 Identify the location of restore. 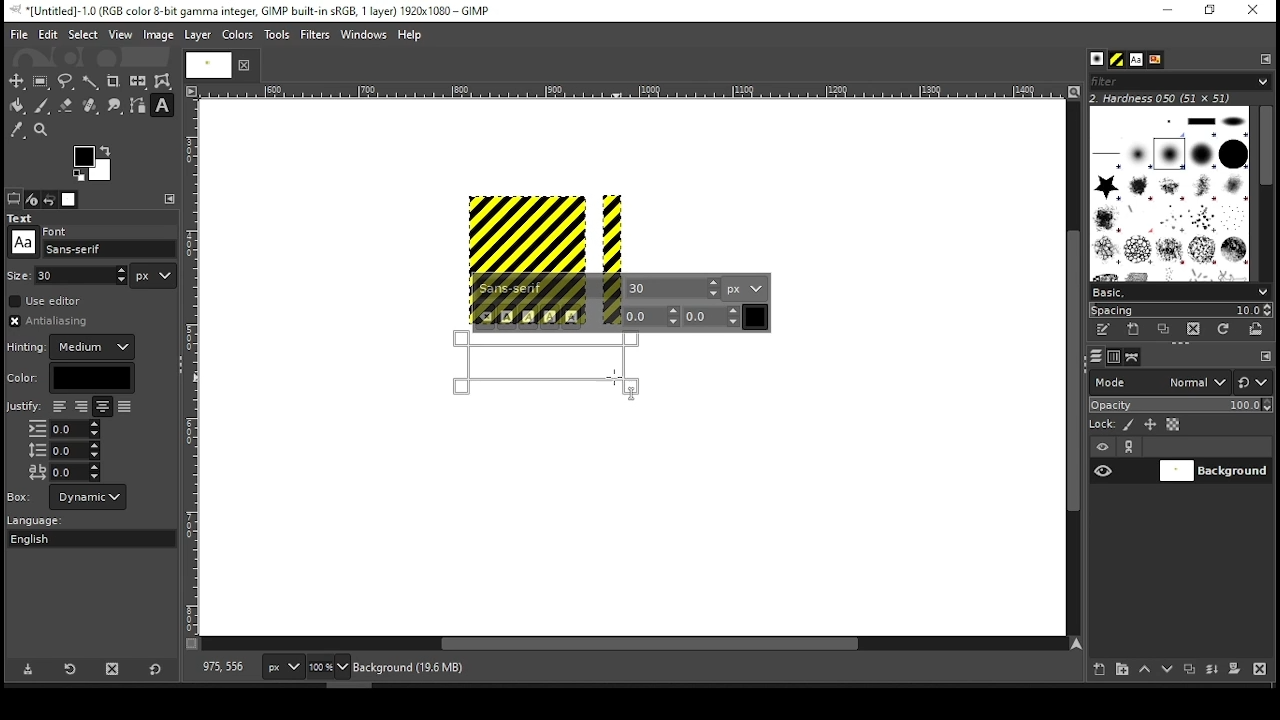
(1212, 11).